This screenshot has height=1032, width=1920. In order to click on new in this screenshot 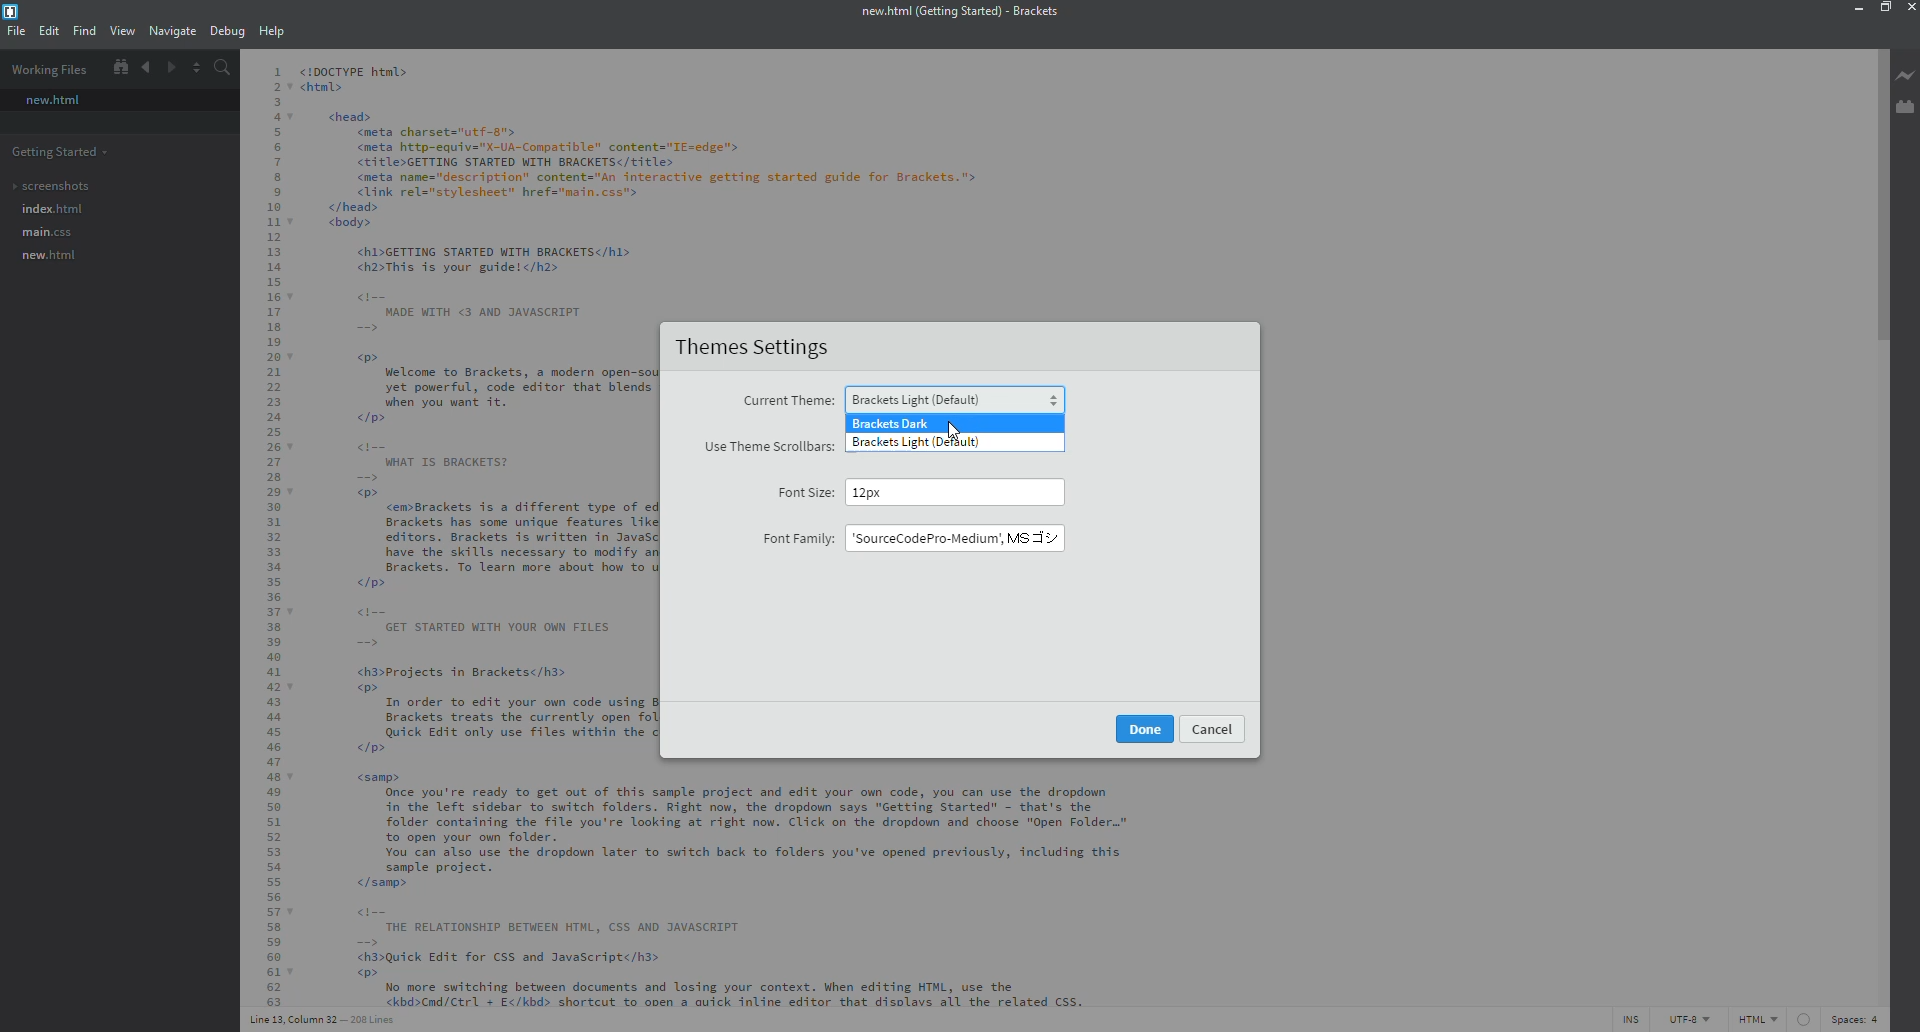, I will do `click(46, 256)`.